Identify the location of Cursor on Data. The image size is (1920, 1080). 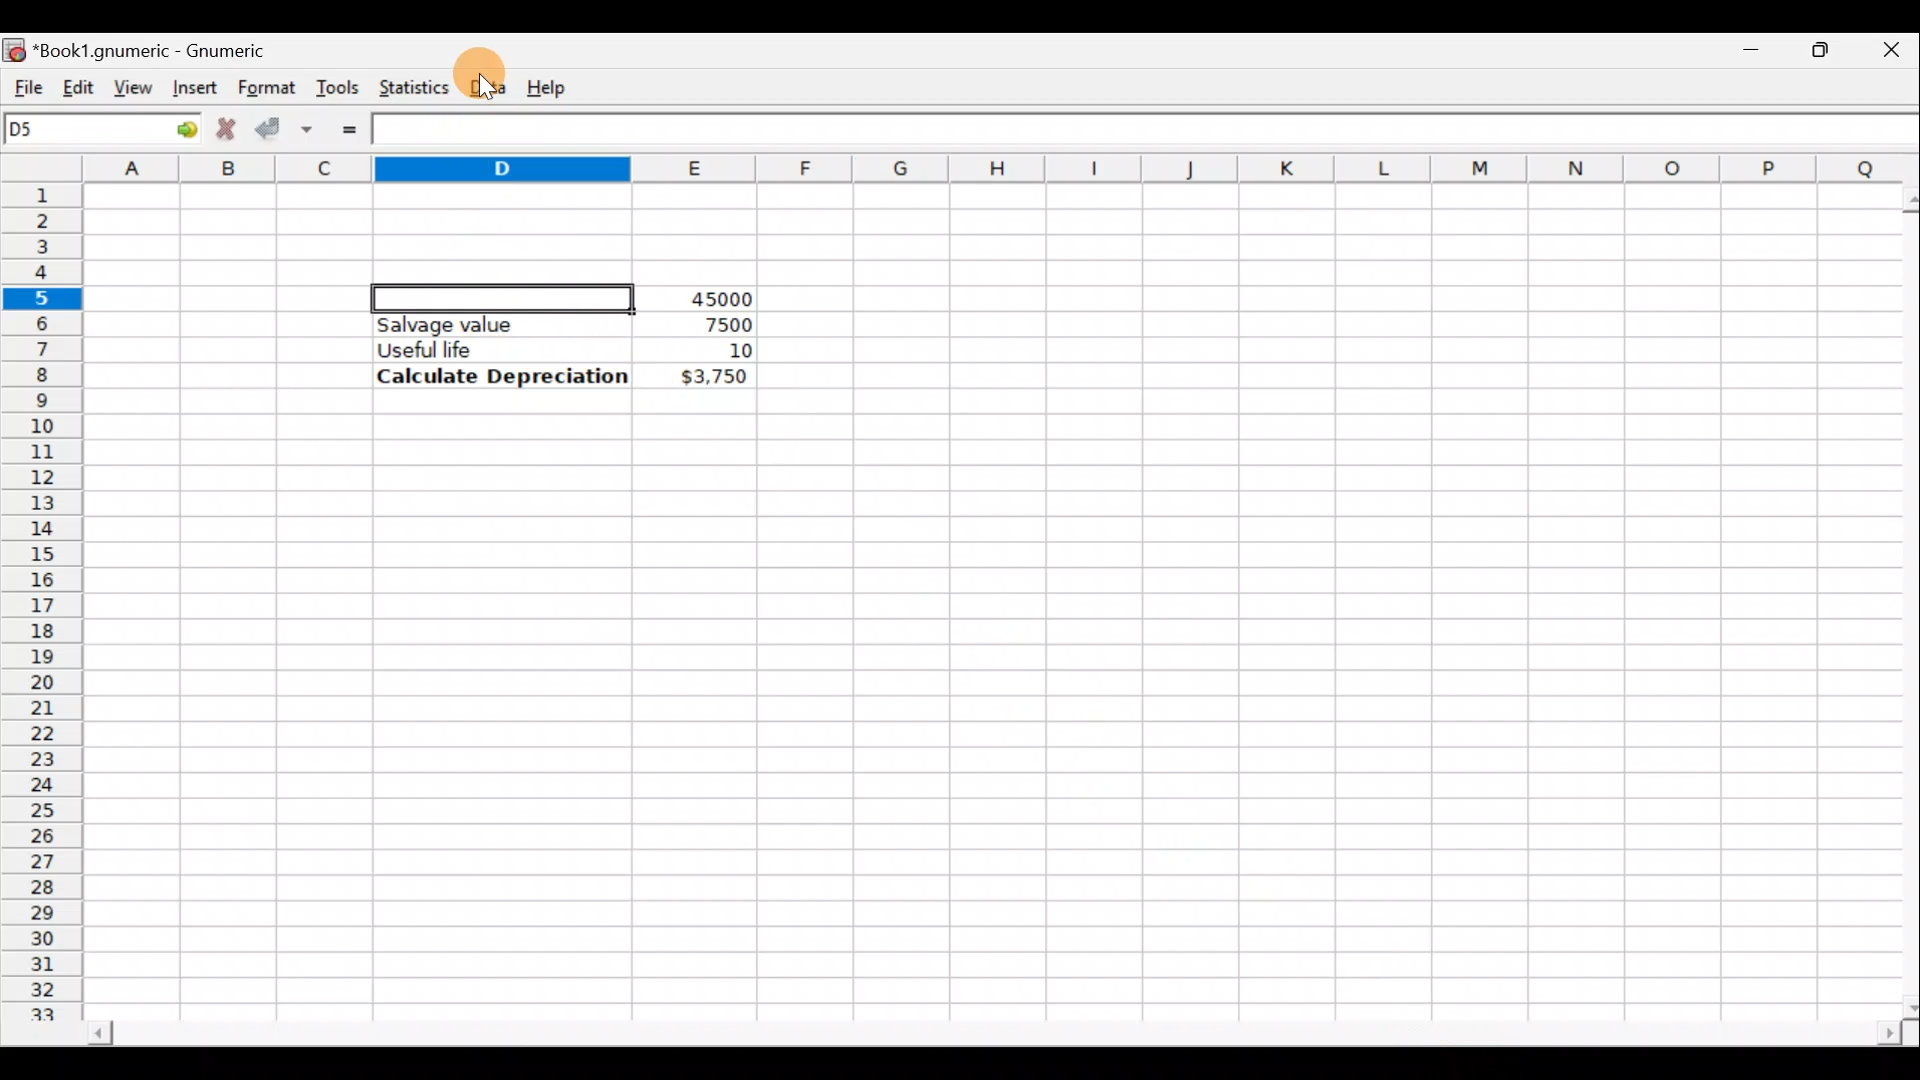
(486, 80).